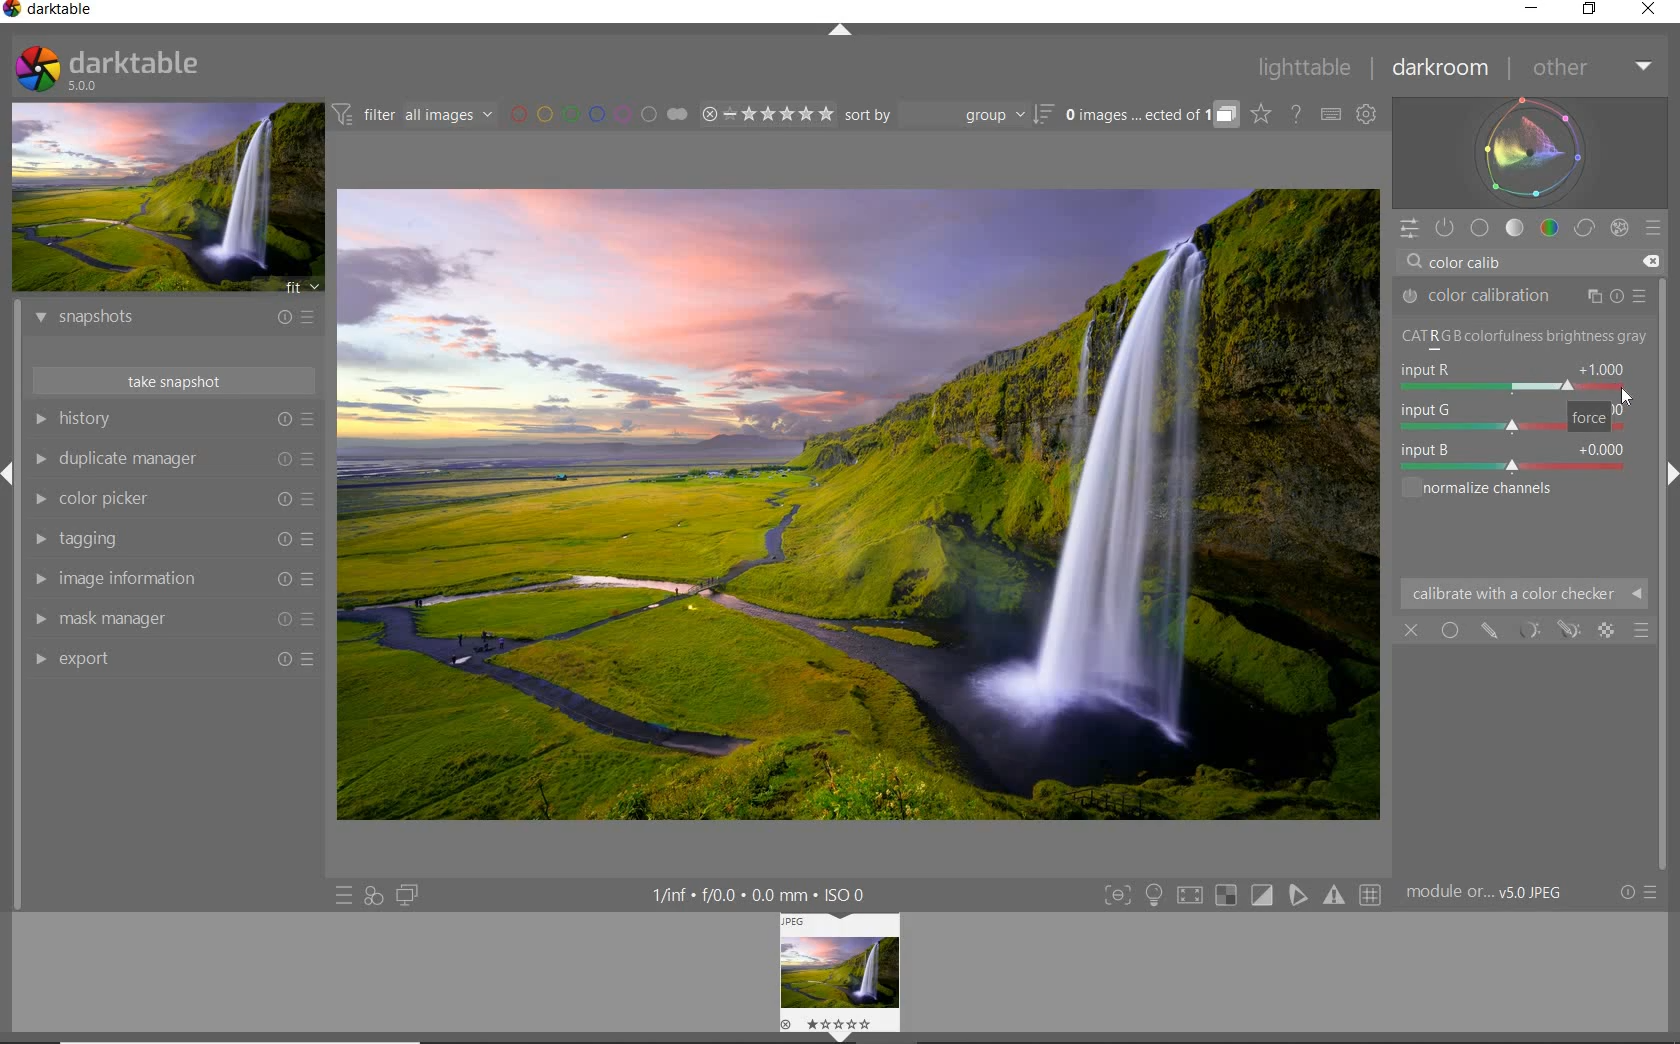  Describe the element at coordinates (1412, 629) in the screenshot. I see `OFF` at that location.